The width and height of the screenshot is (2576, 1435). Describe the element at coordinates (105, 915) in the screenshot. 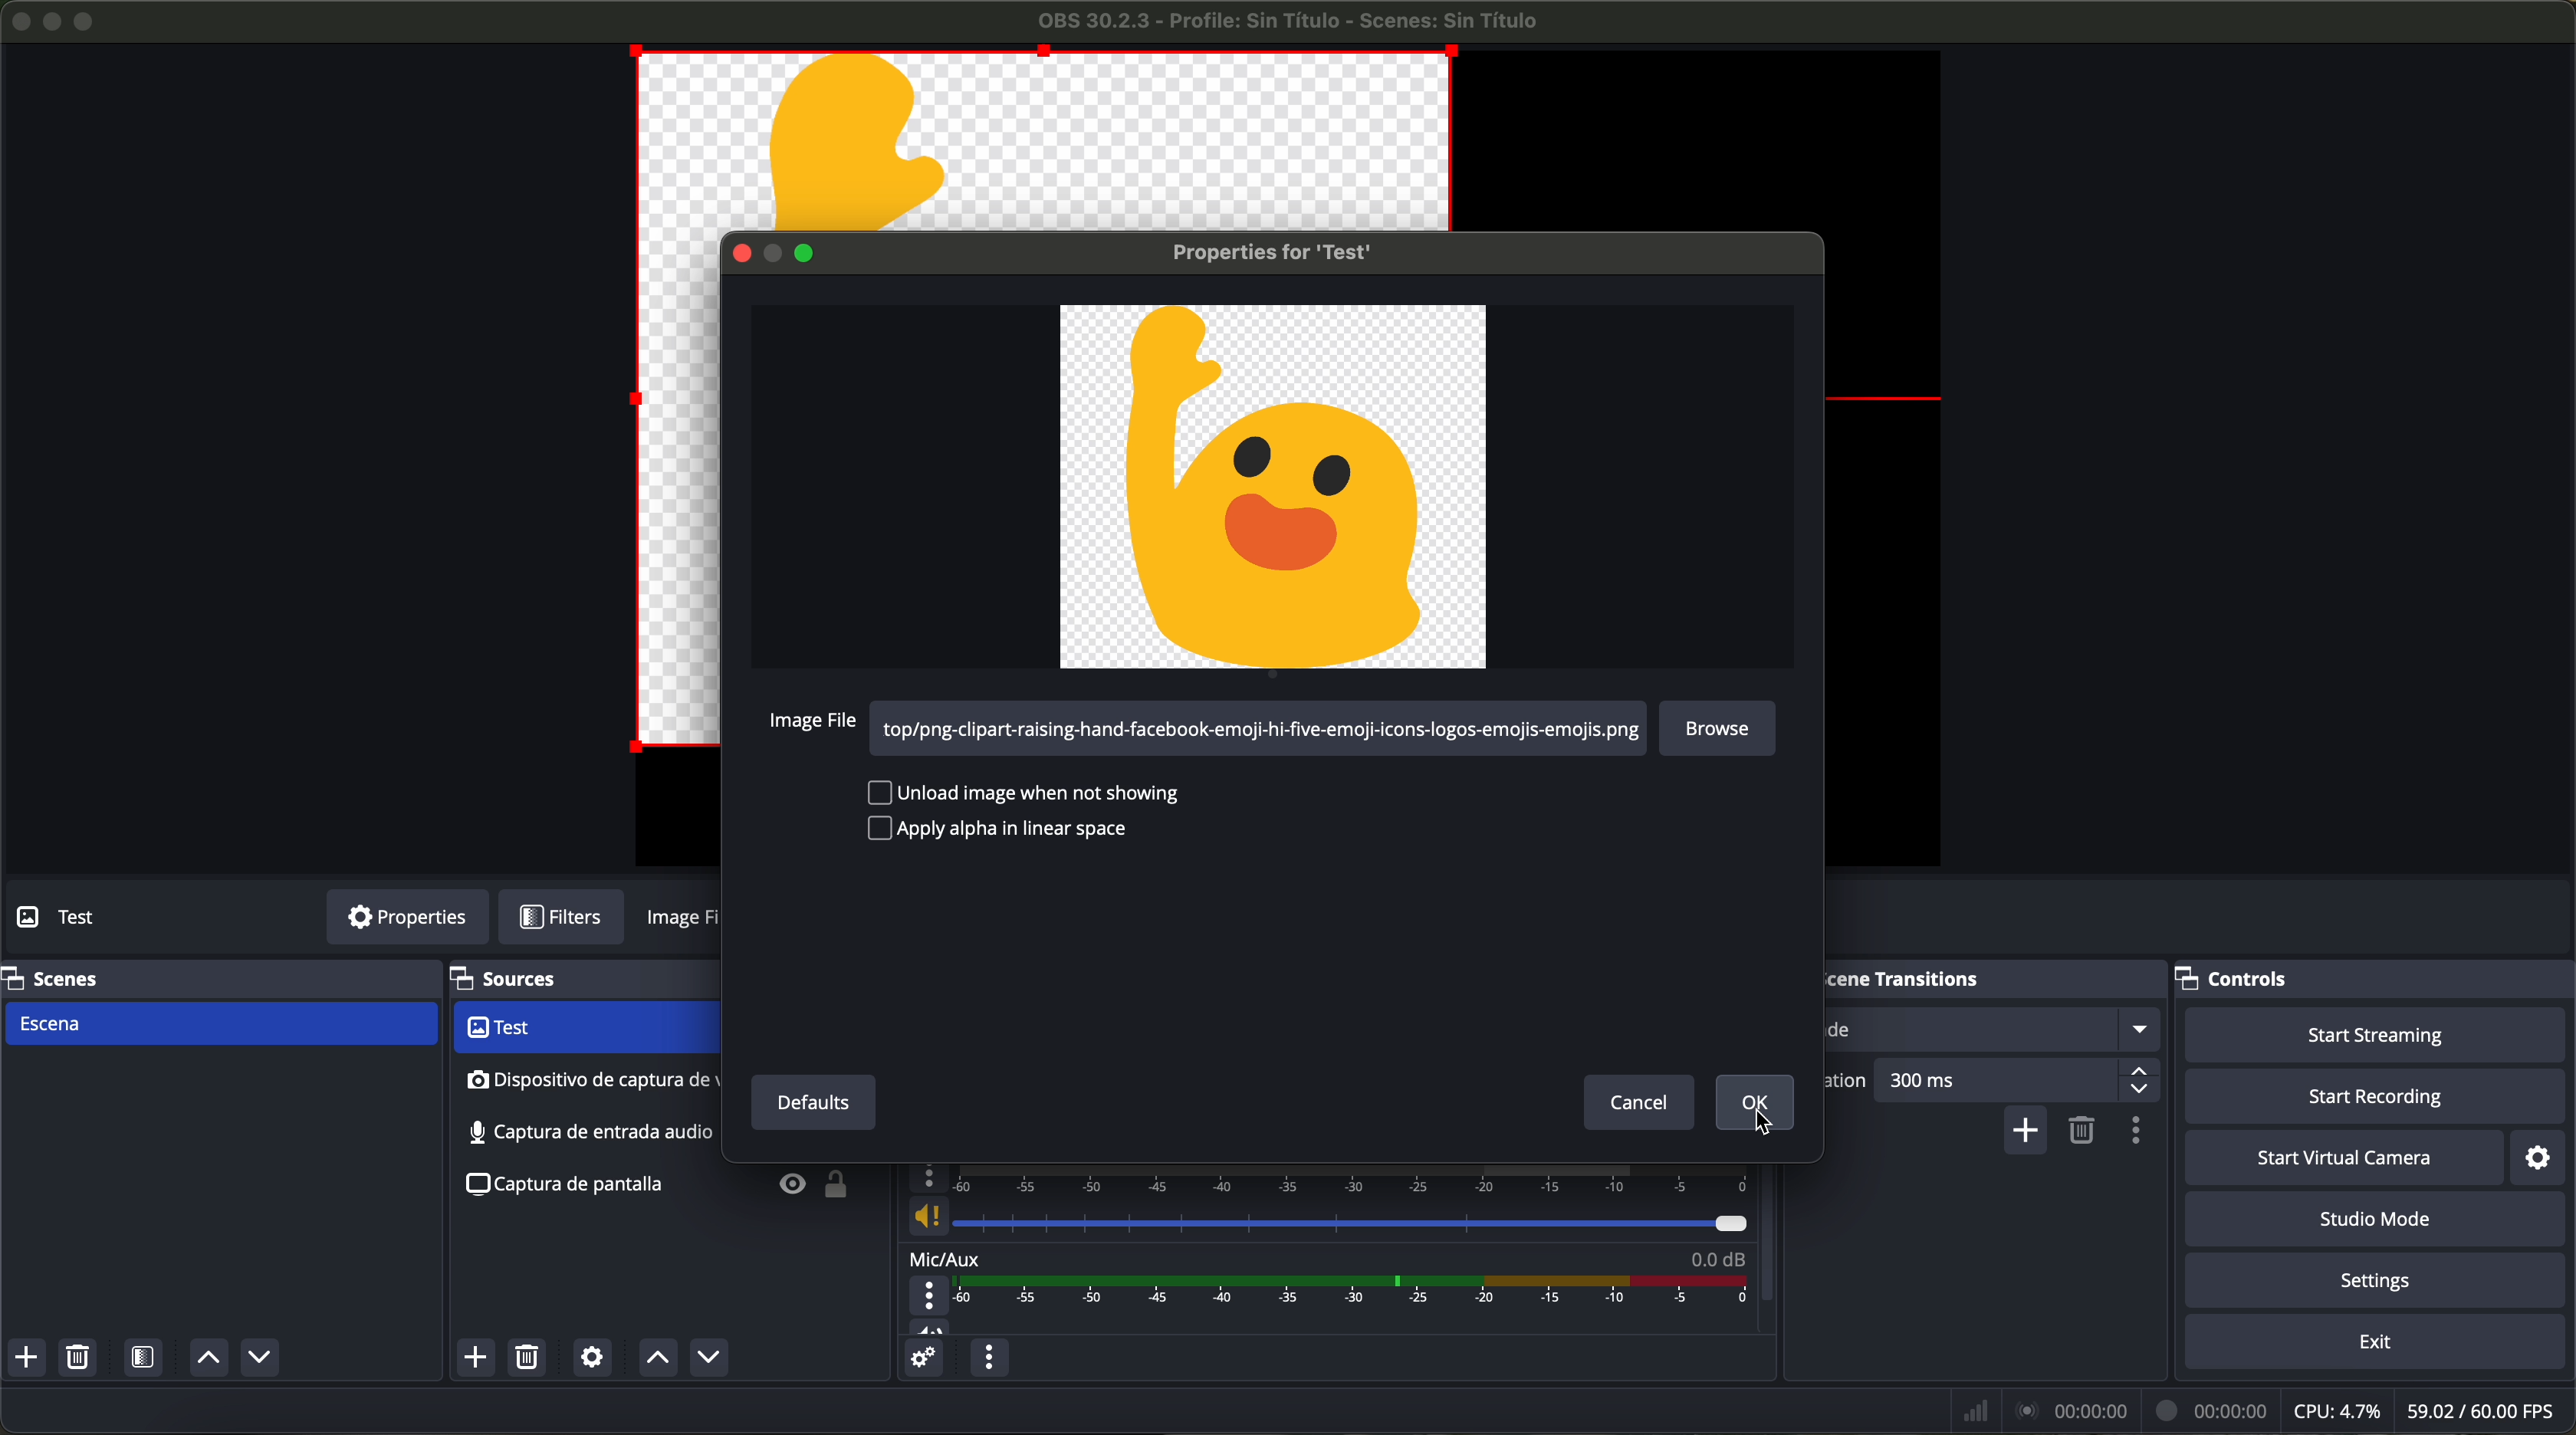

I see `no source selected` at that location.